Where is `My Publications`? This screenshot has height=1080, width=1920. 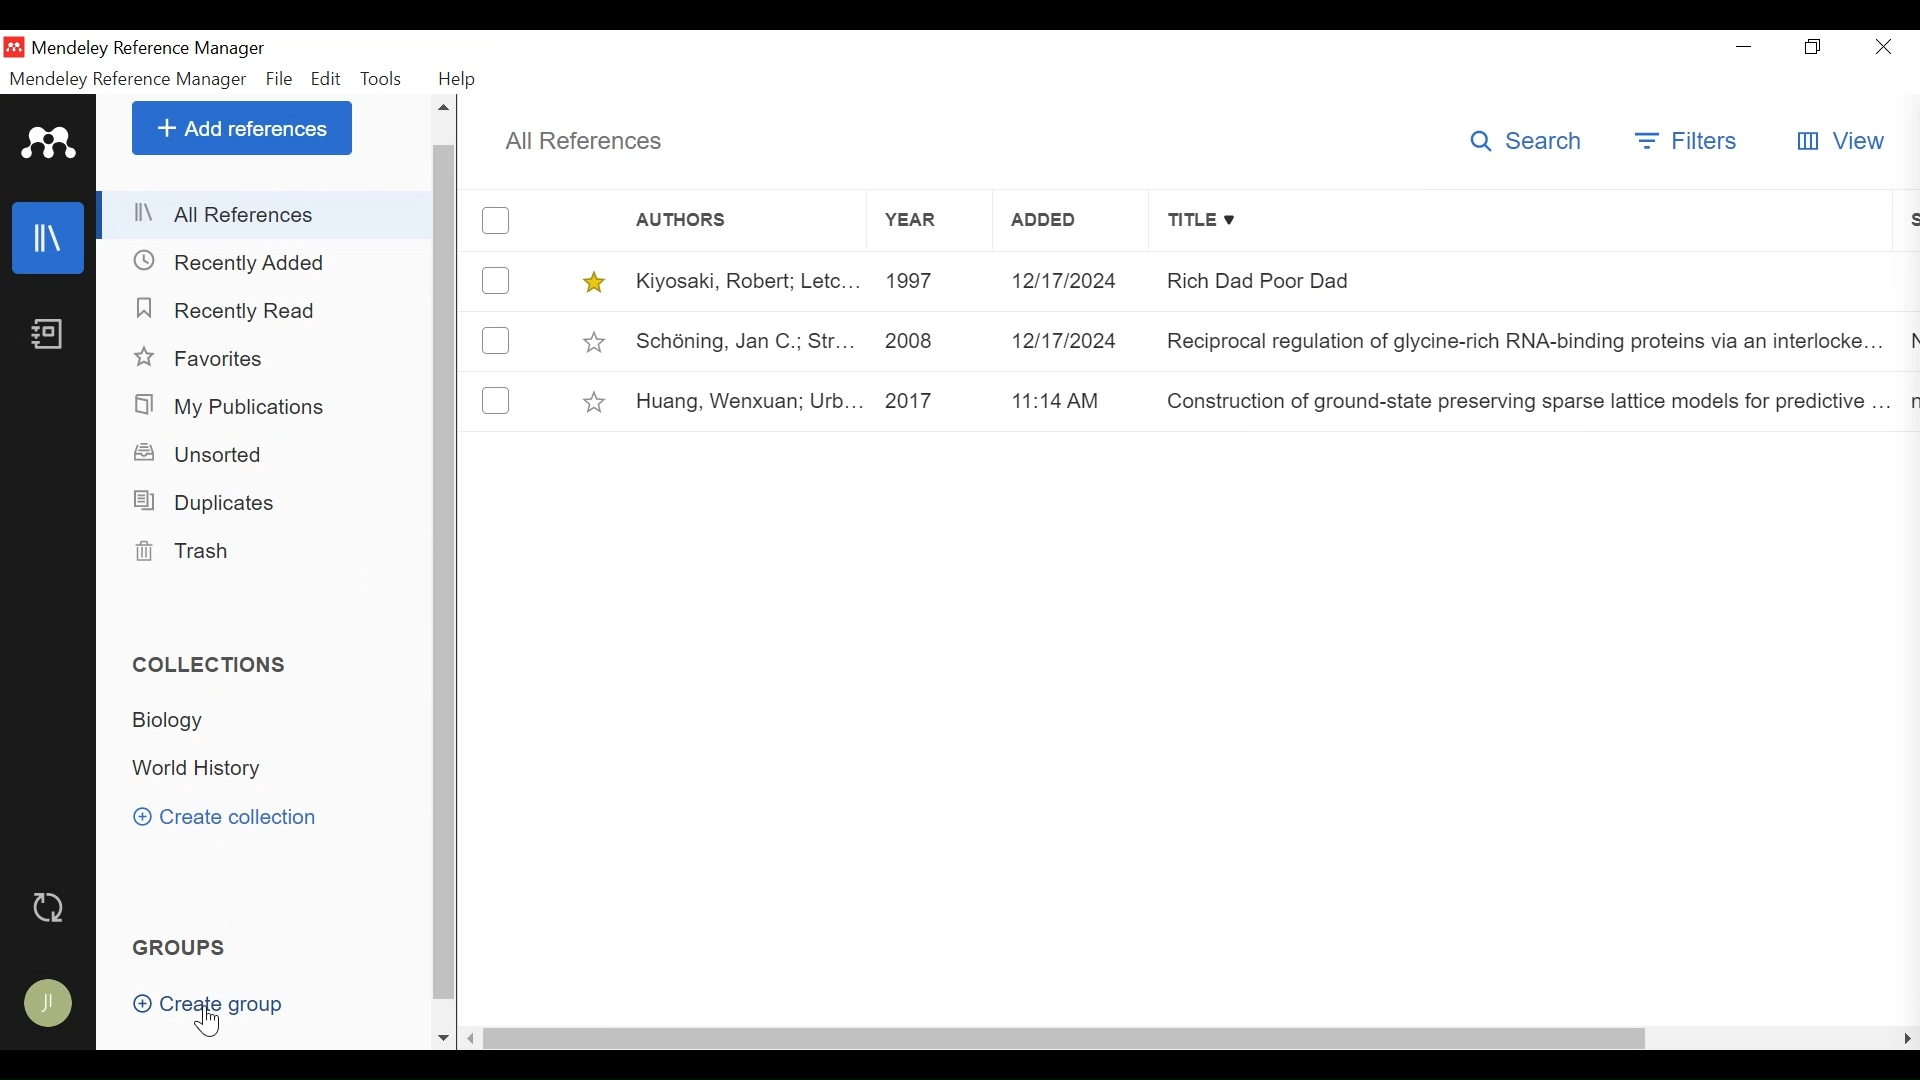 My Publications is located at coordinates (229, 407).